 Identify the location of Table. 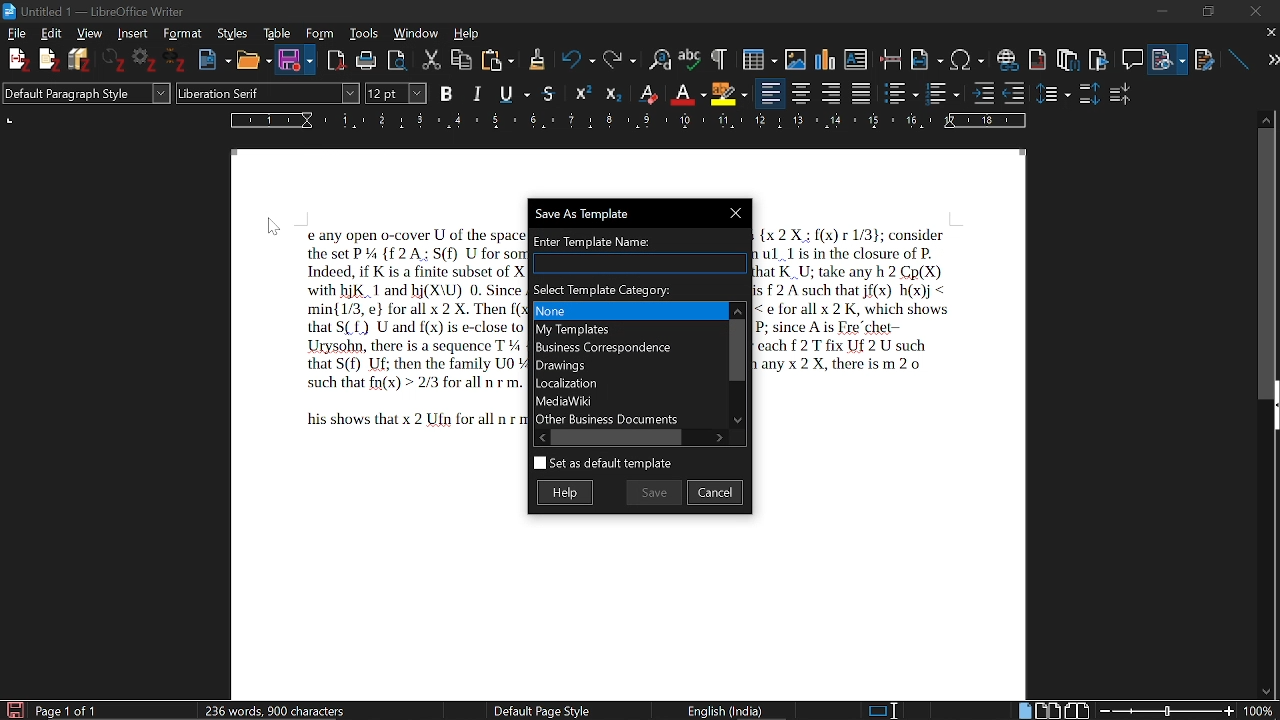
(277, 33).